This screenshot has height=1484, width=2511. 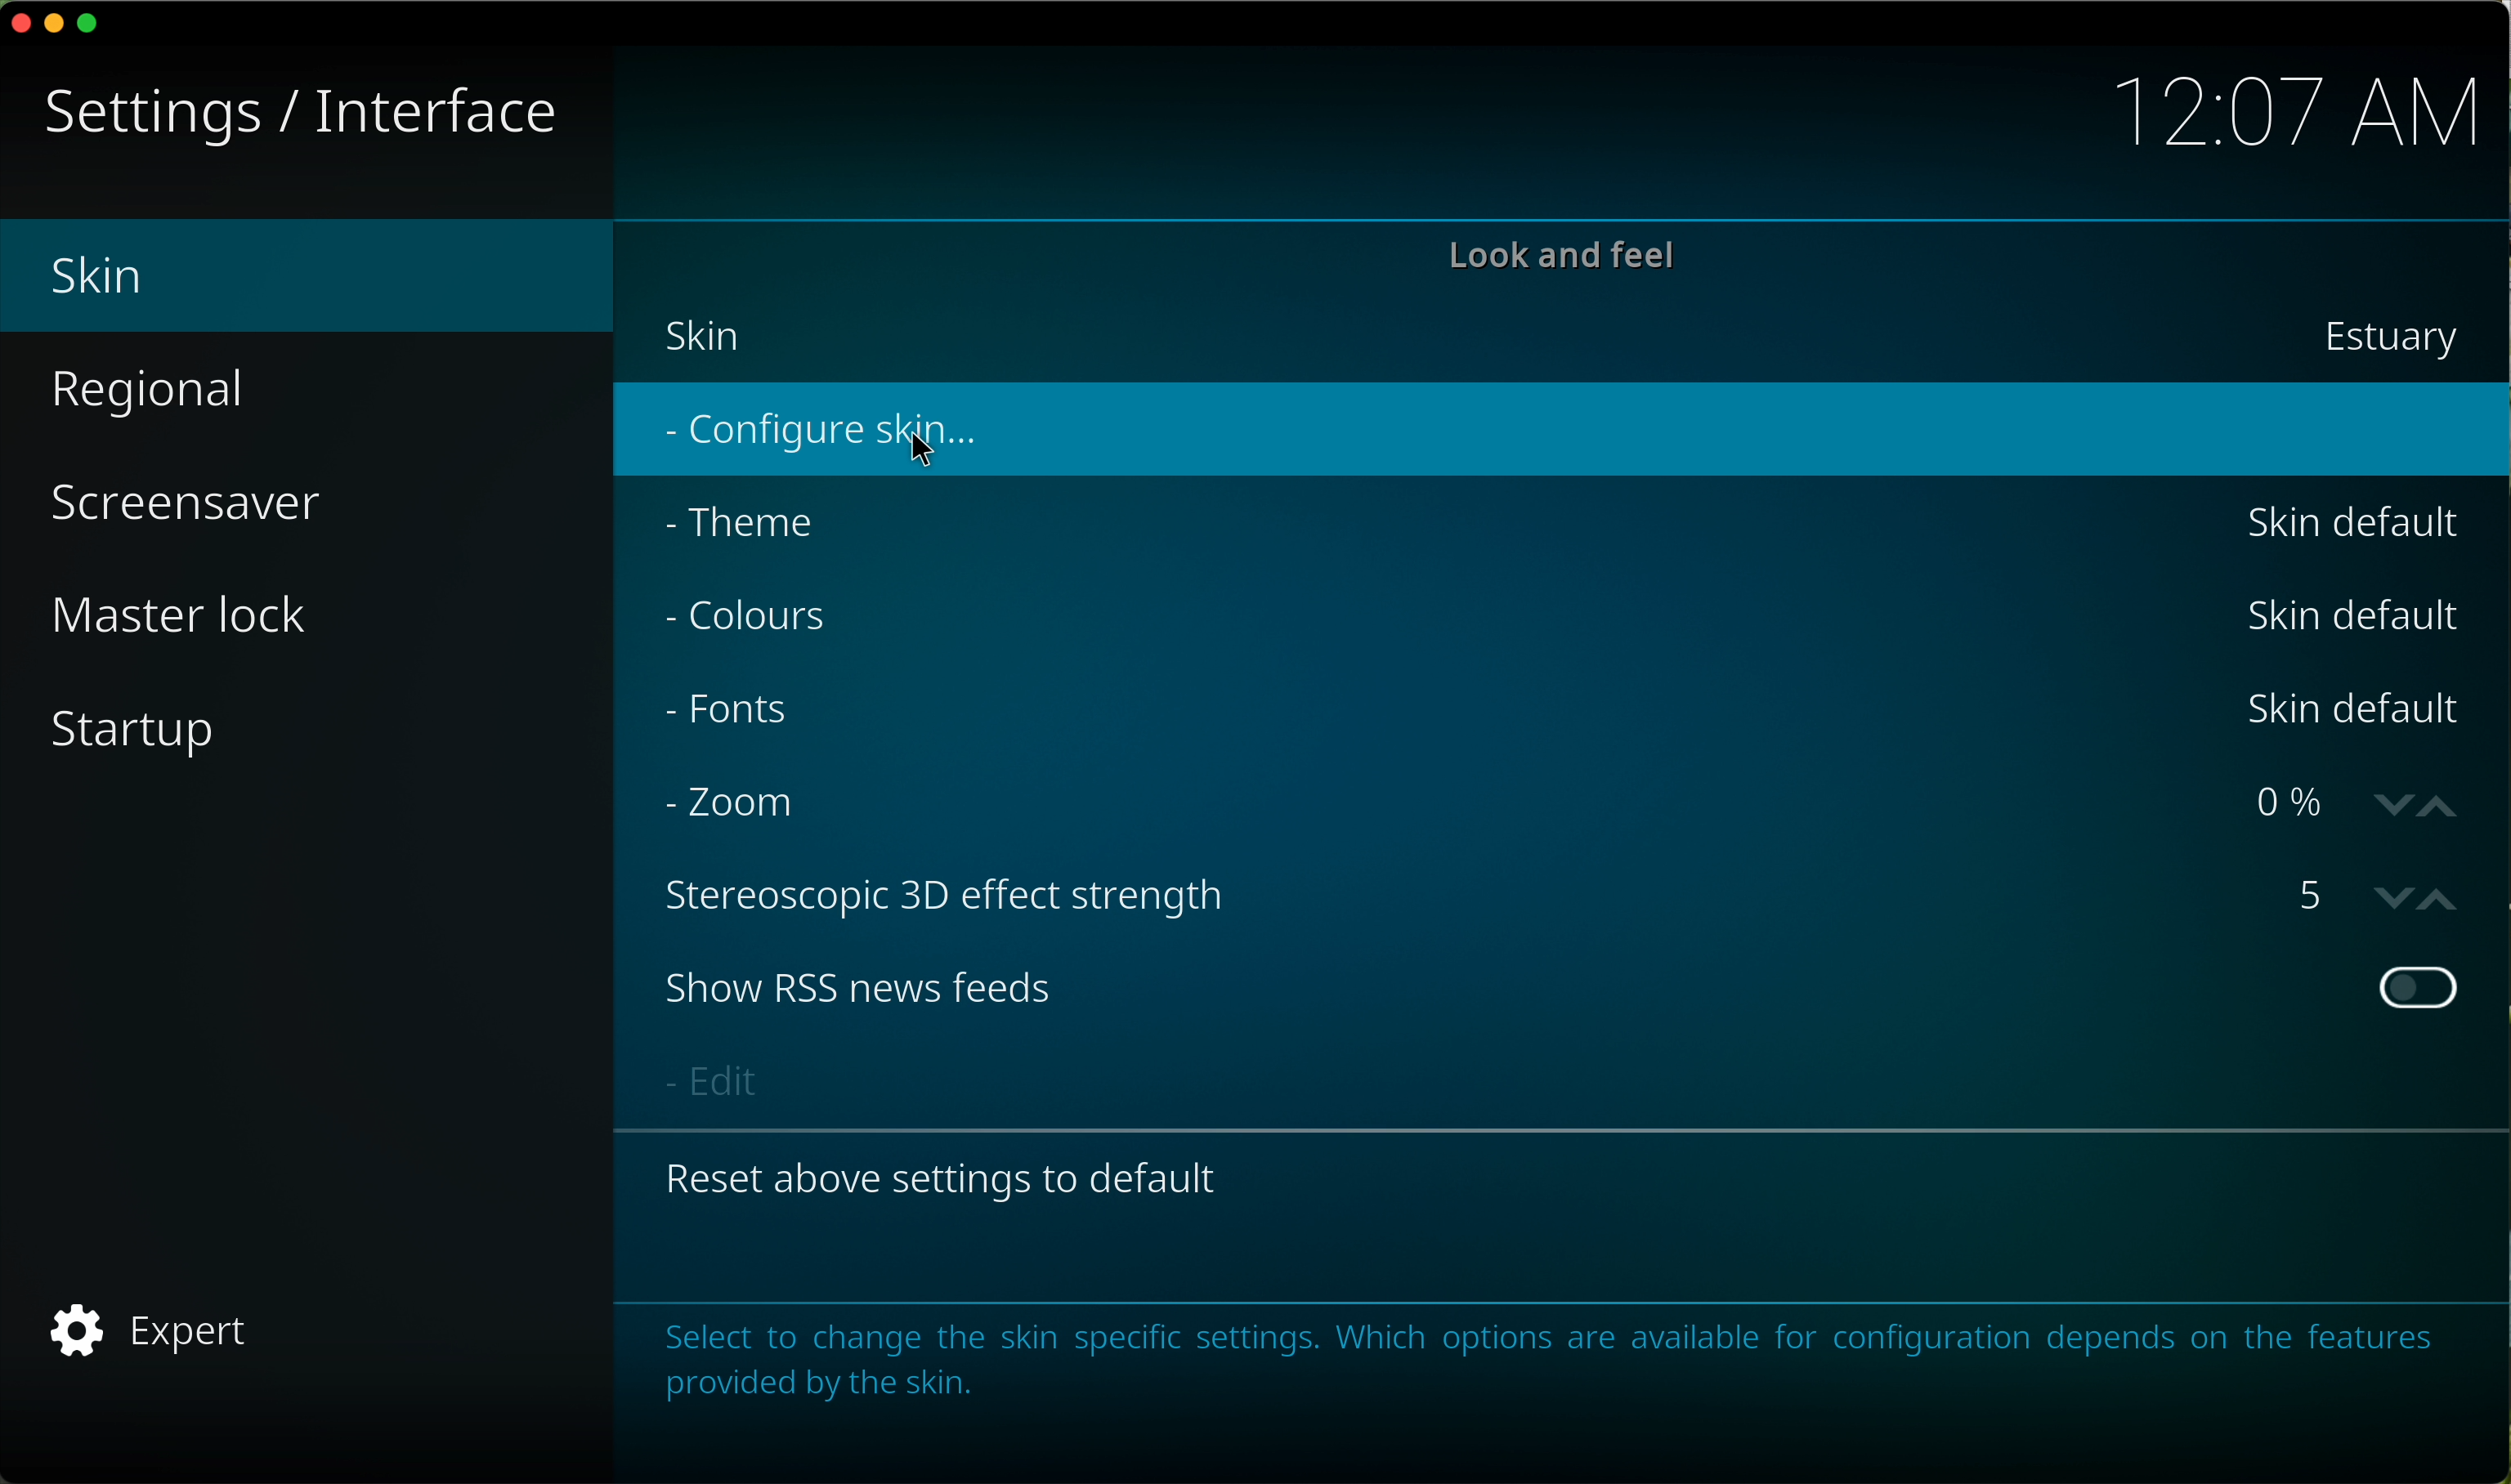 What do you see at coordinates (2415, 900) in the screenshot?
I see `arrows` at bounding box center [2415, 900].